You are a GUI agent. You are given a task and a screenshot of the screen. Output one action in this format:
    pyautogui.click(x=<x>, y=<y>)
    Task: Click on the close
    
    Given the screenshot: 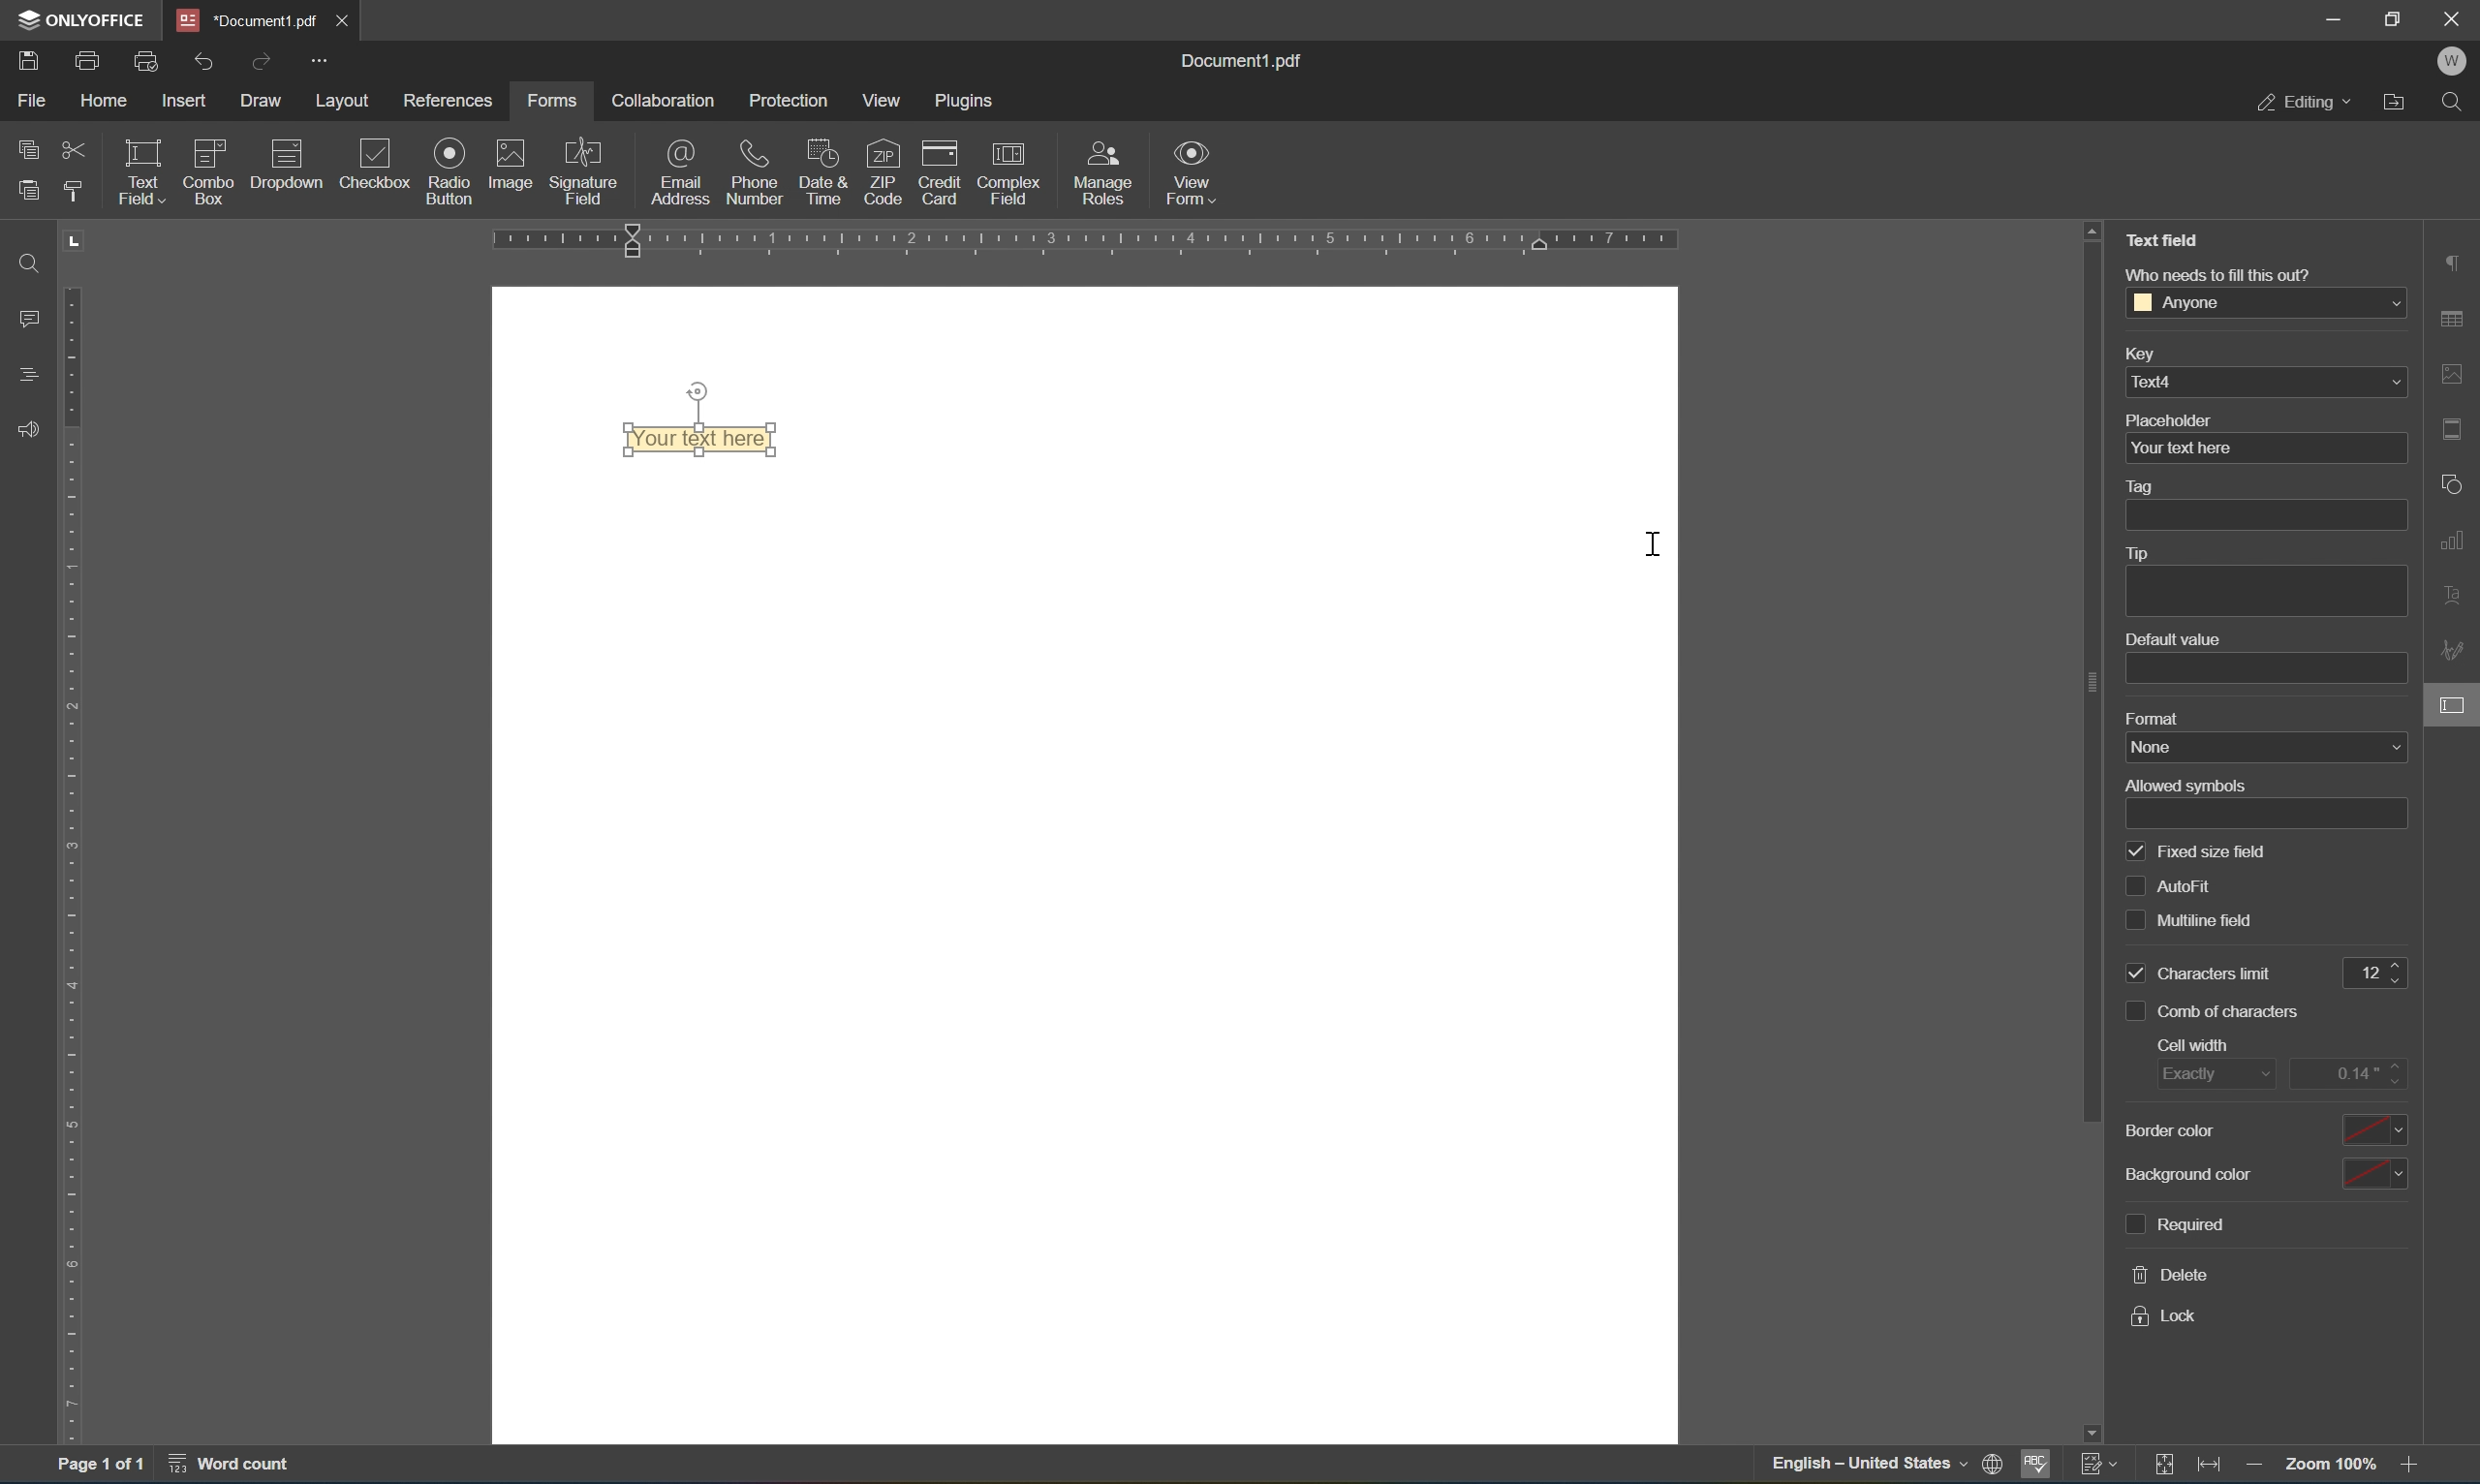 What is the action you would take?
    pyautogui.click(x=2454, y=16)
    